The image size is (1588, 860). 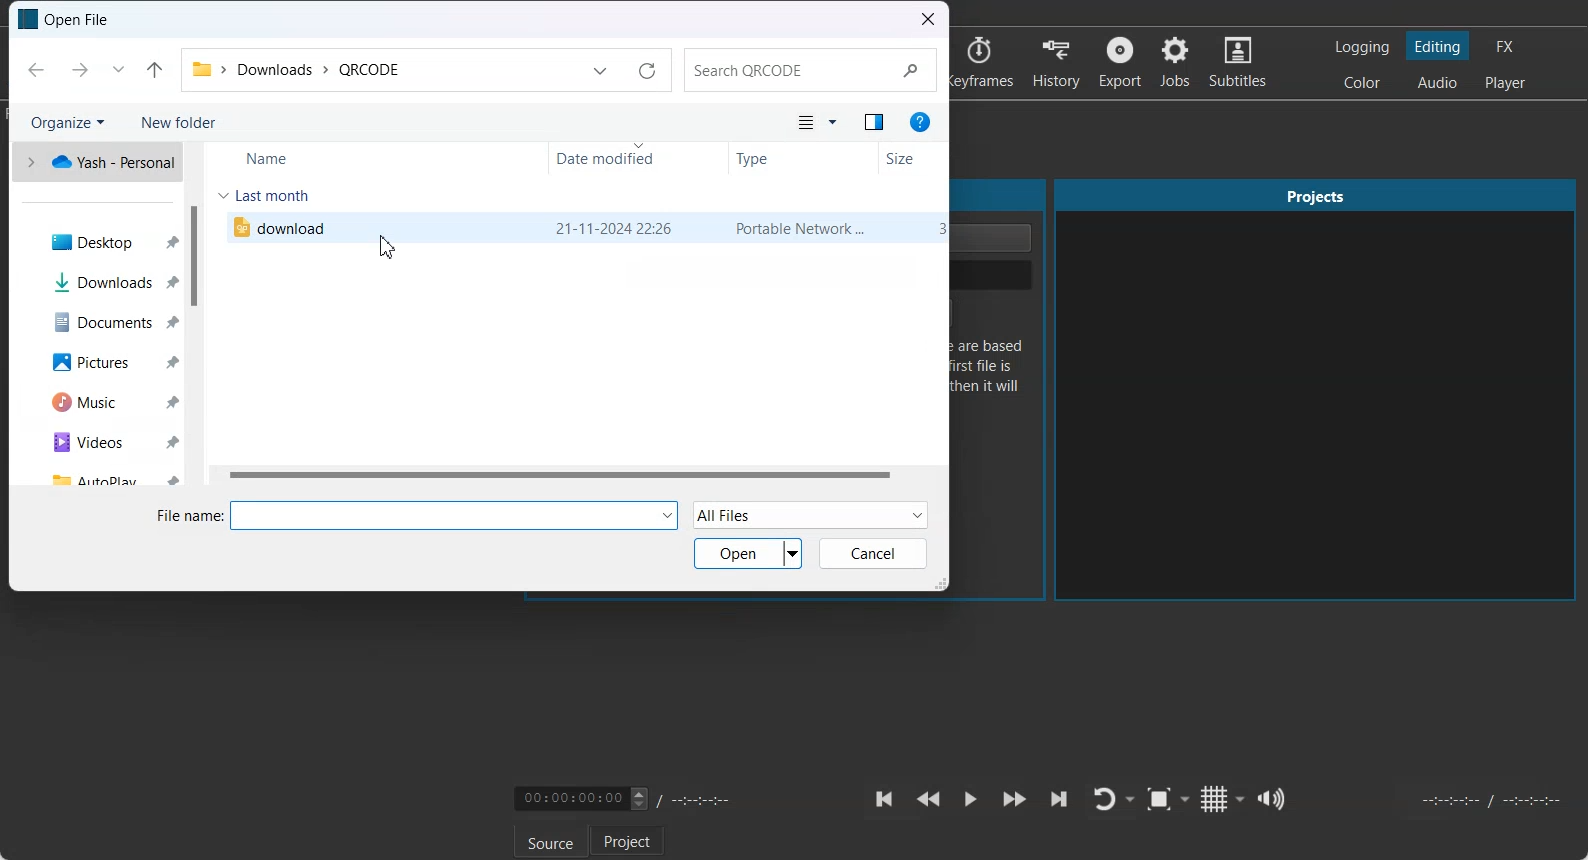 What do you see at coordinates (1132, 800) in the screenshot?
I see `Drop down box` at bounding box center [1132, 800].